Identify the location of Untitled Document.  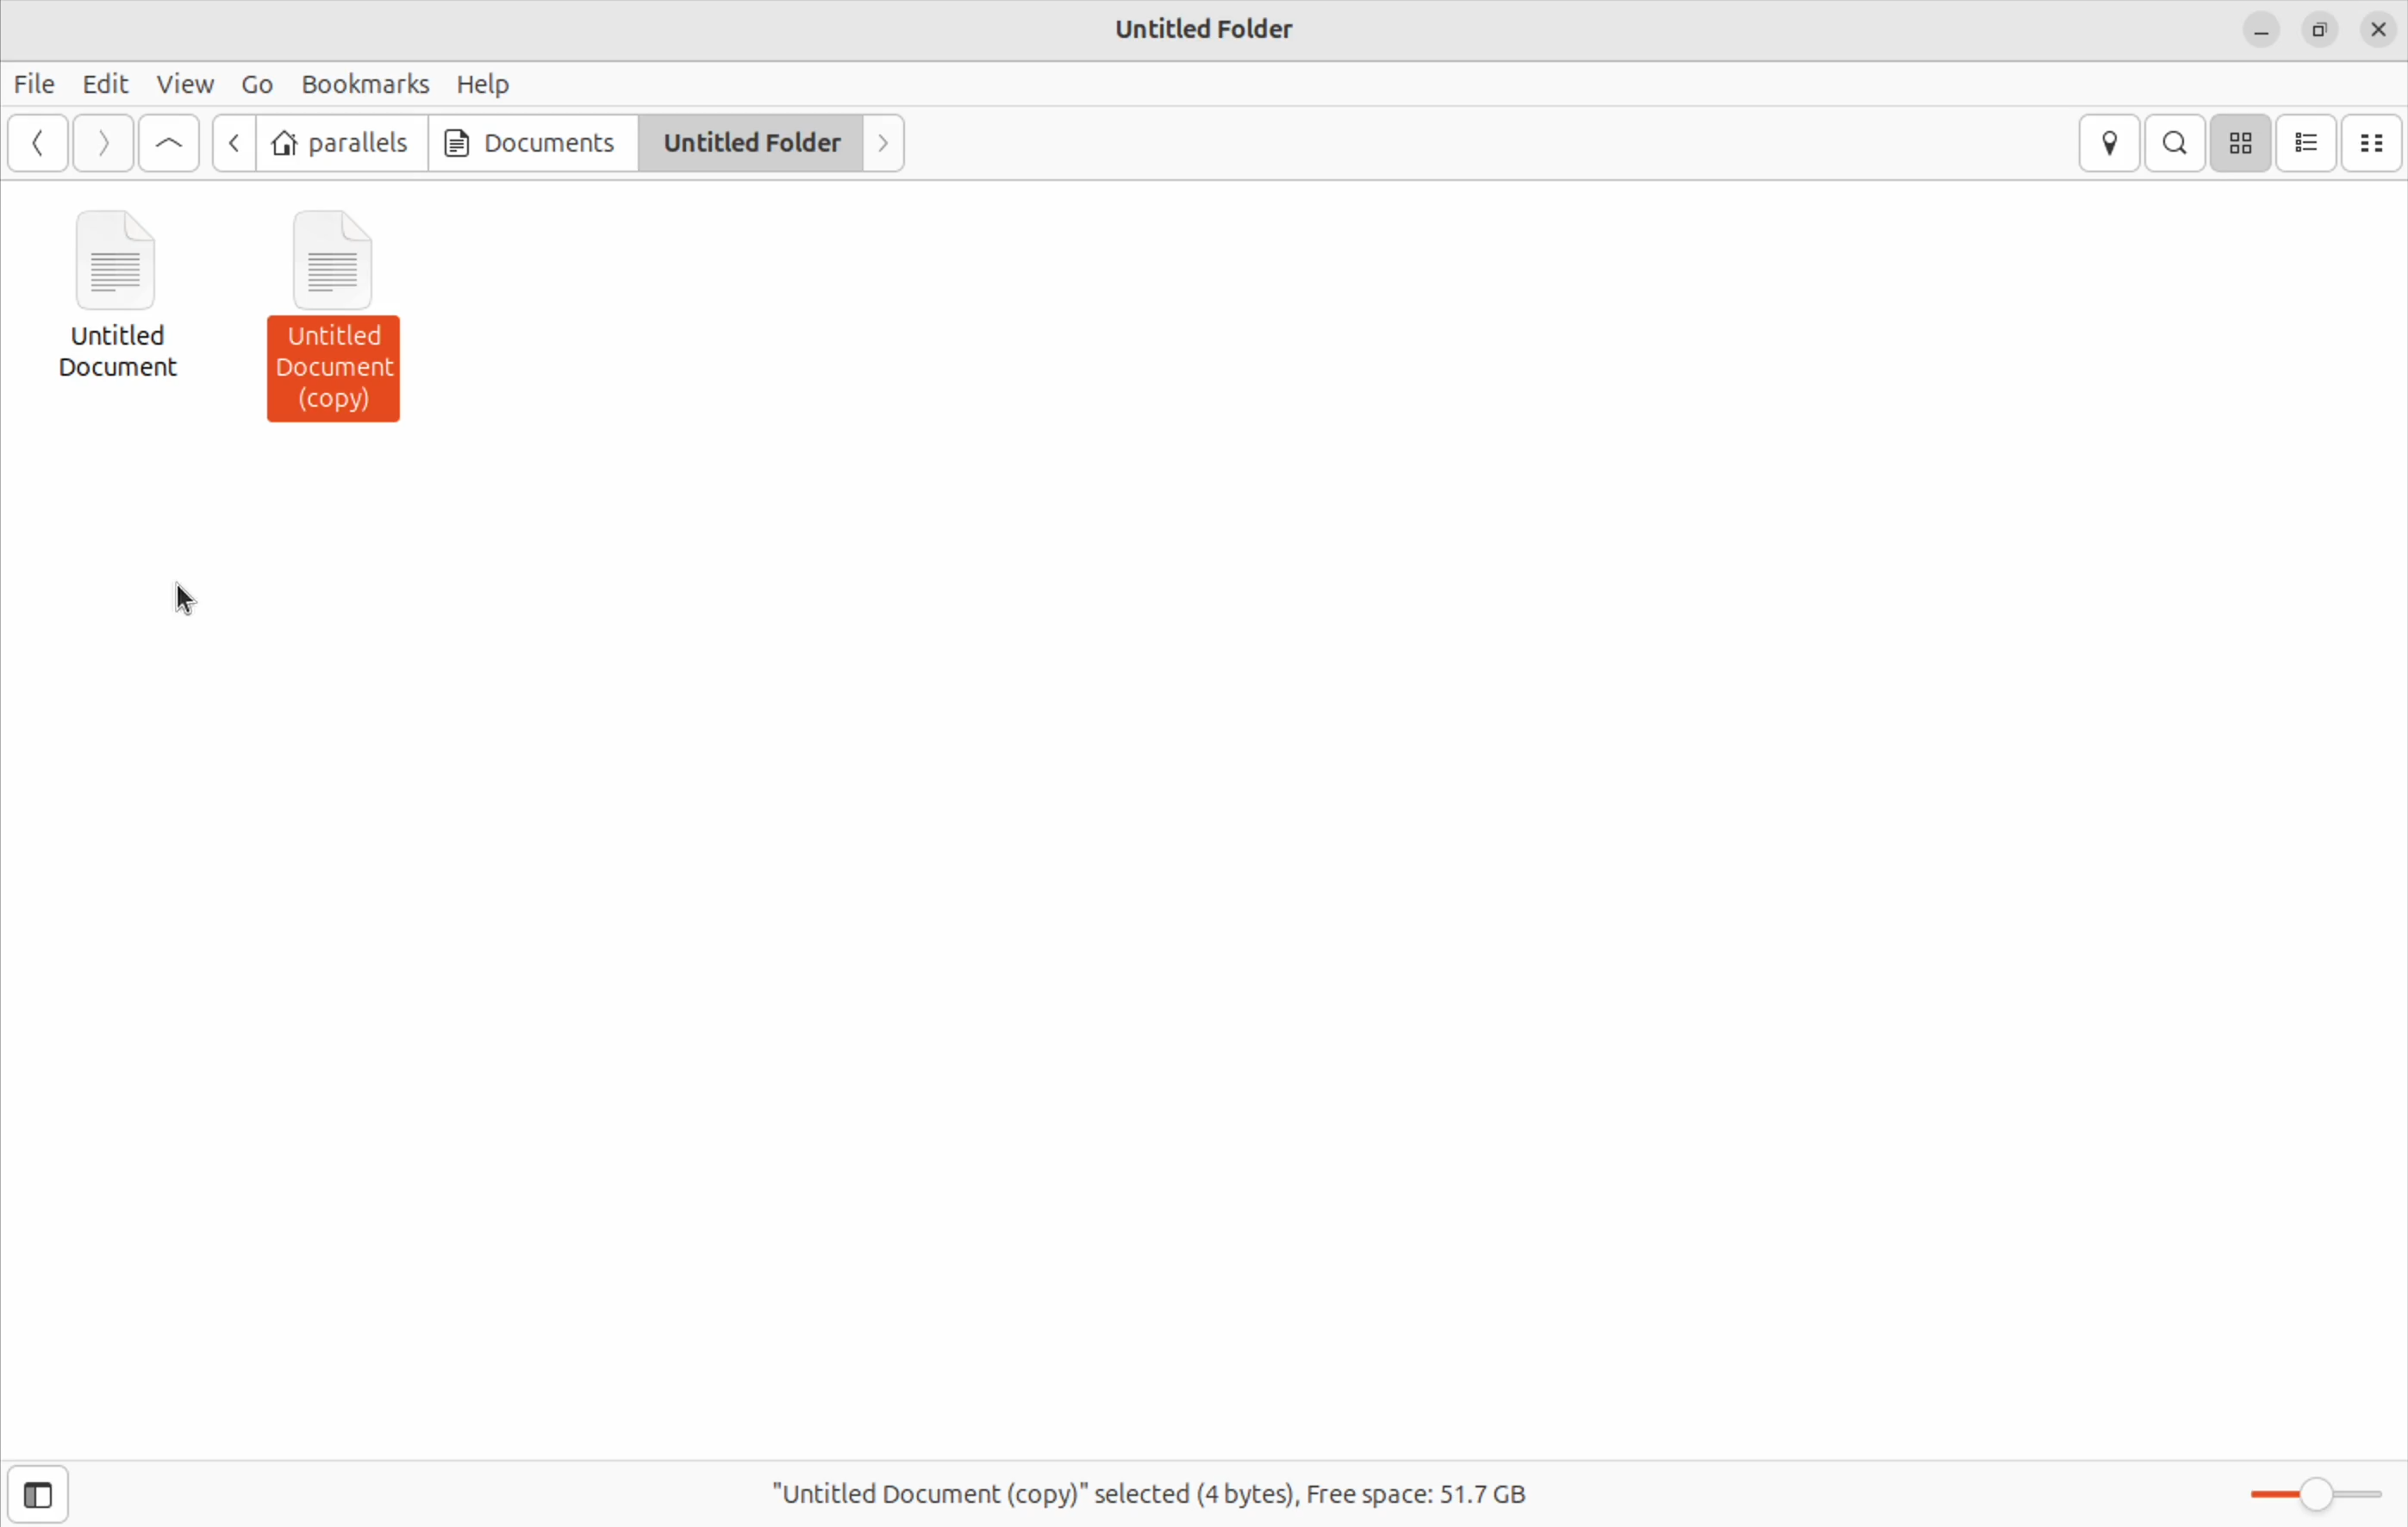
(130, 294).